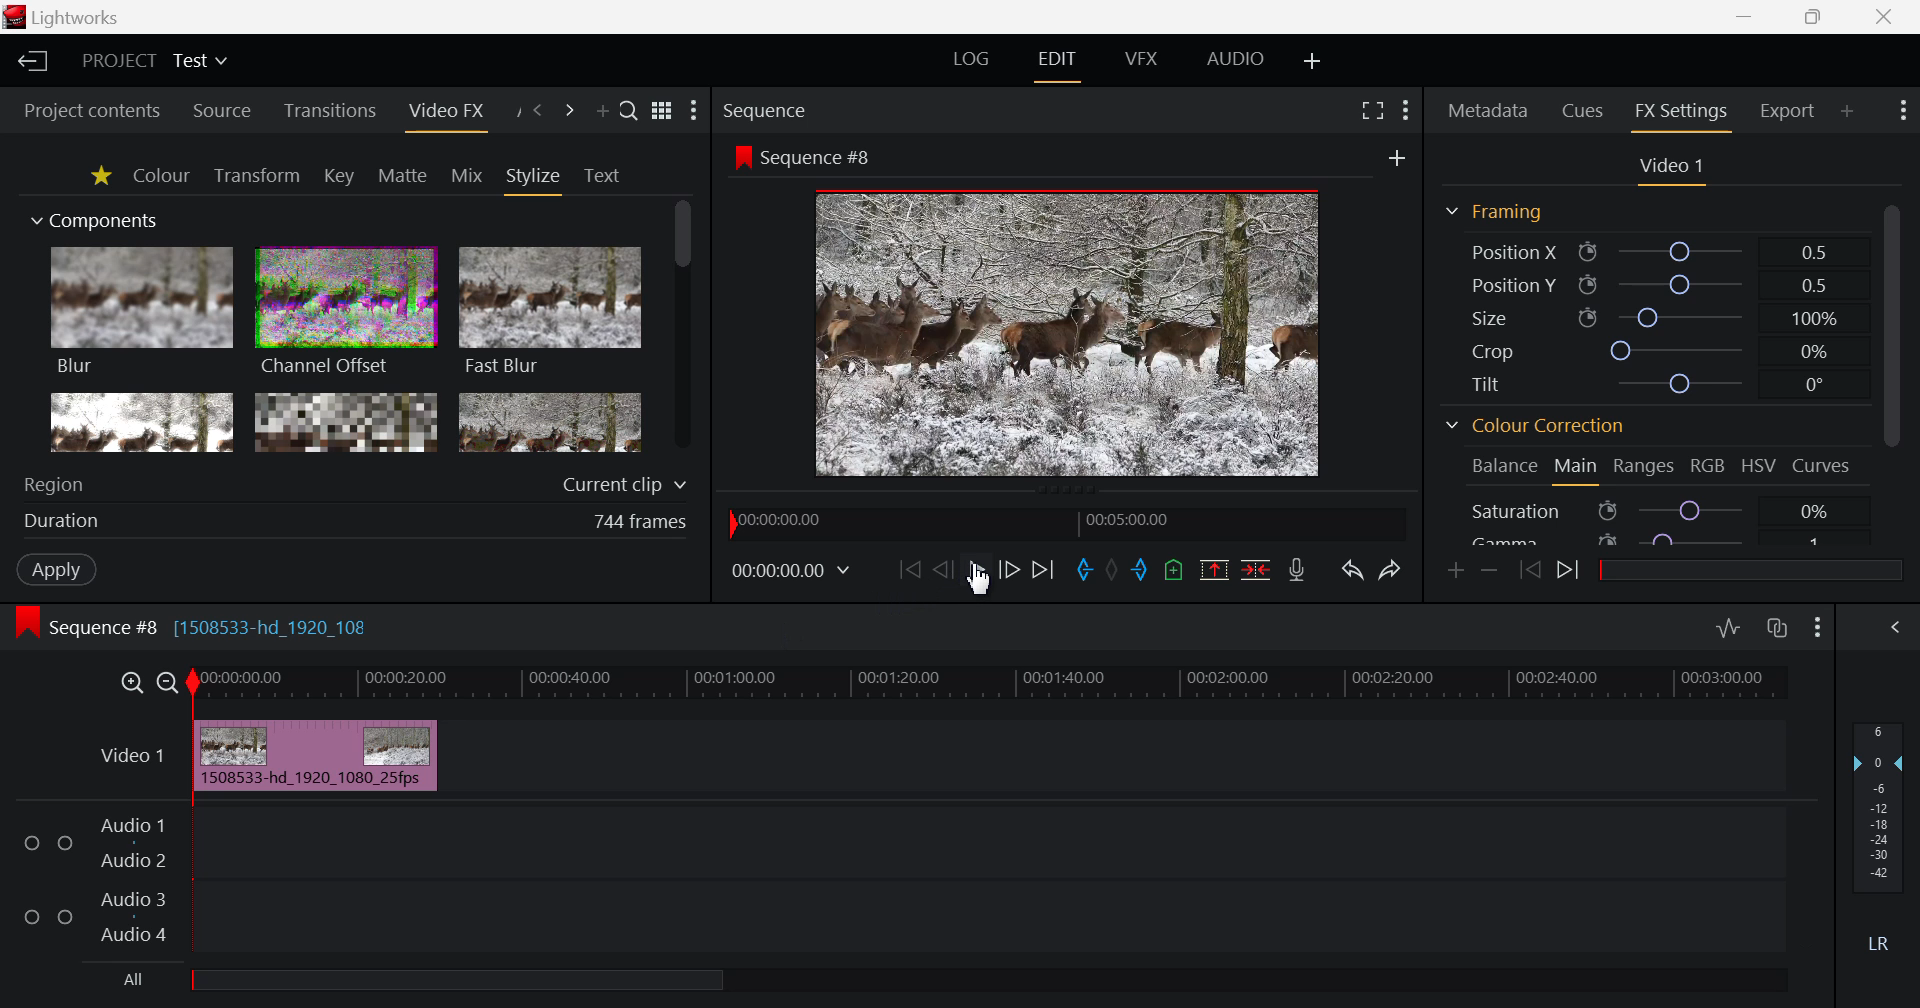 The image size is (1920, 1008). I want to click on RGB, so click(1709, 465).